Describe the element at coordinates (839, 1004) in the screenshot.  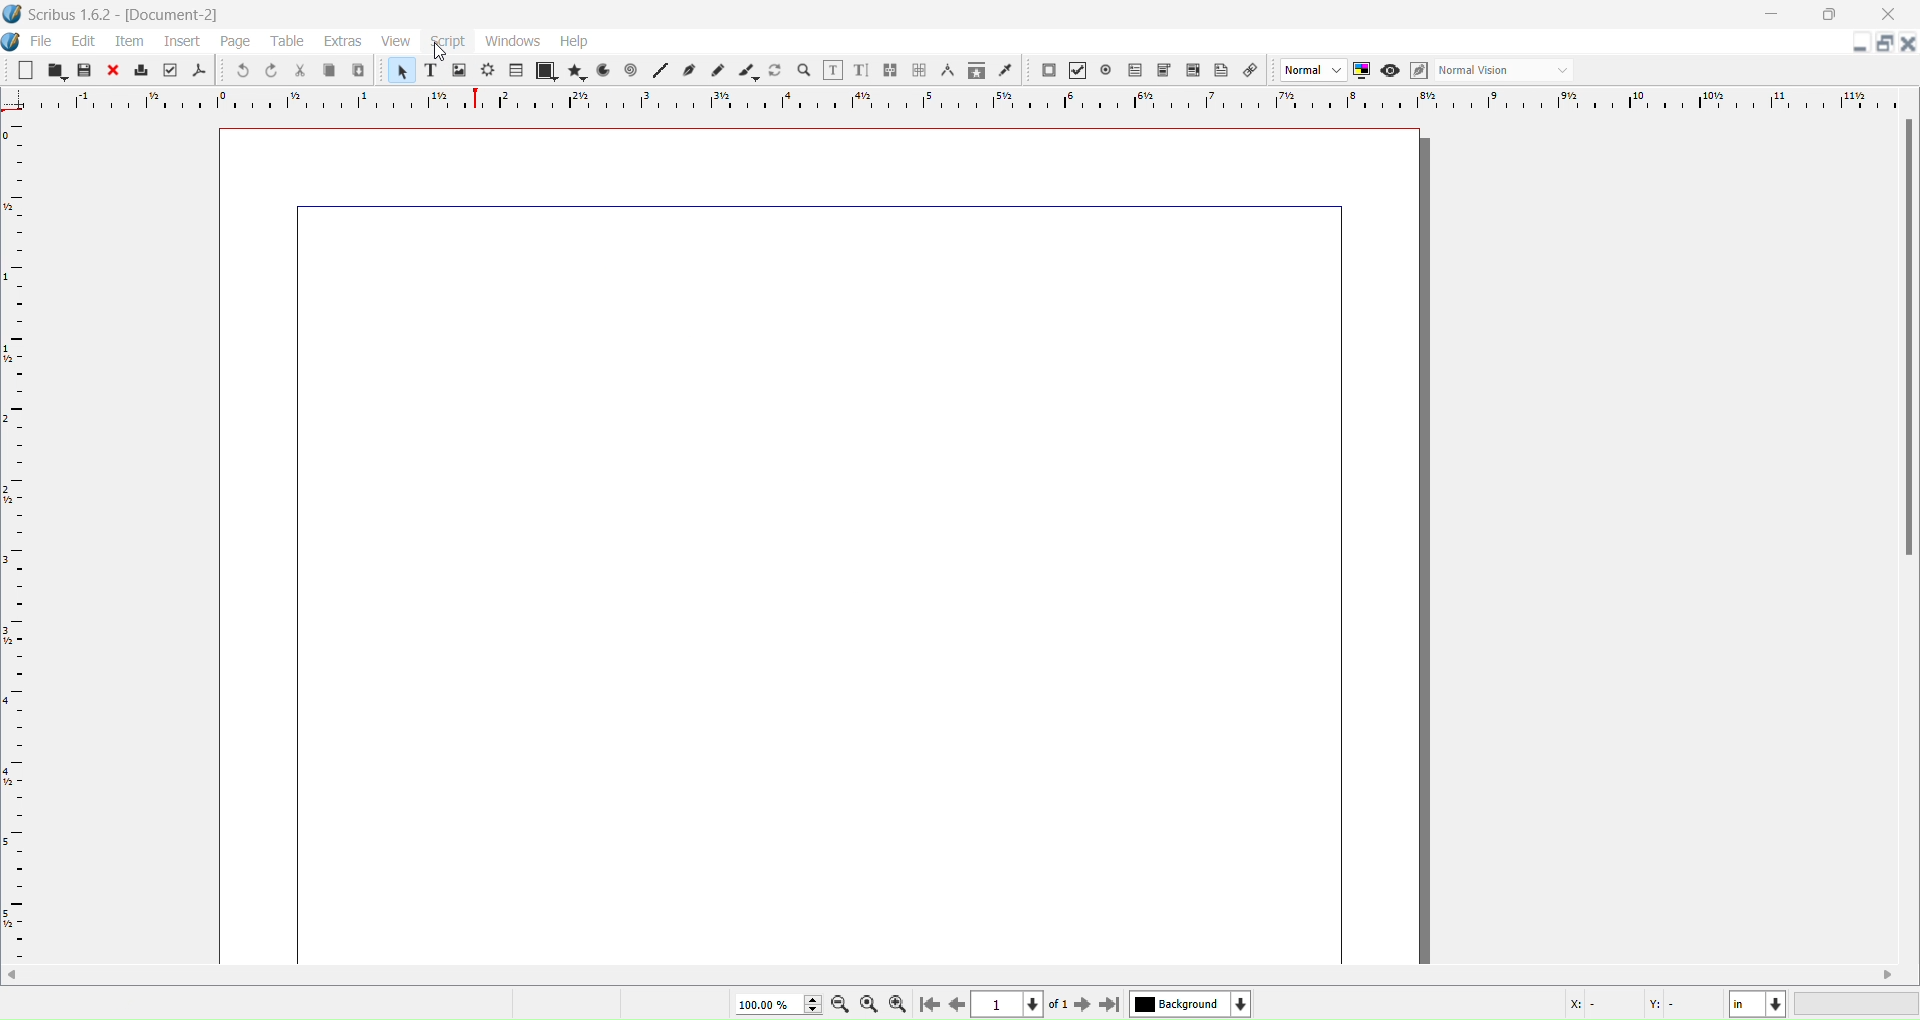
I see `Zoom out by the stepping value in the Tools preferences` at that location.